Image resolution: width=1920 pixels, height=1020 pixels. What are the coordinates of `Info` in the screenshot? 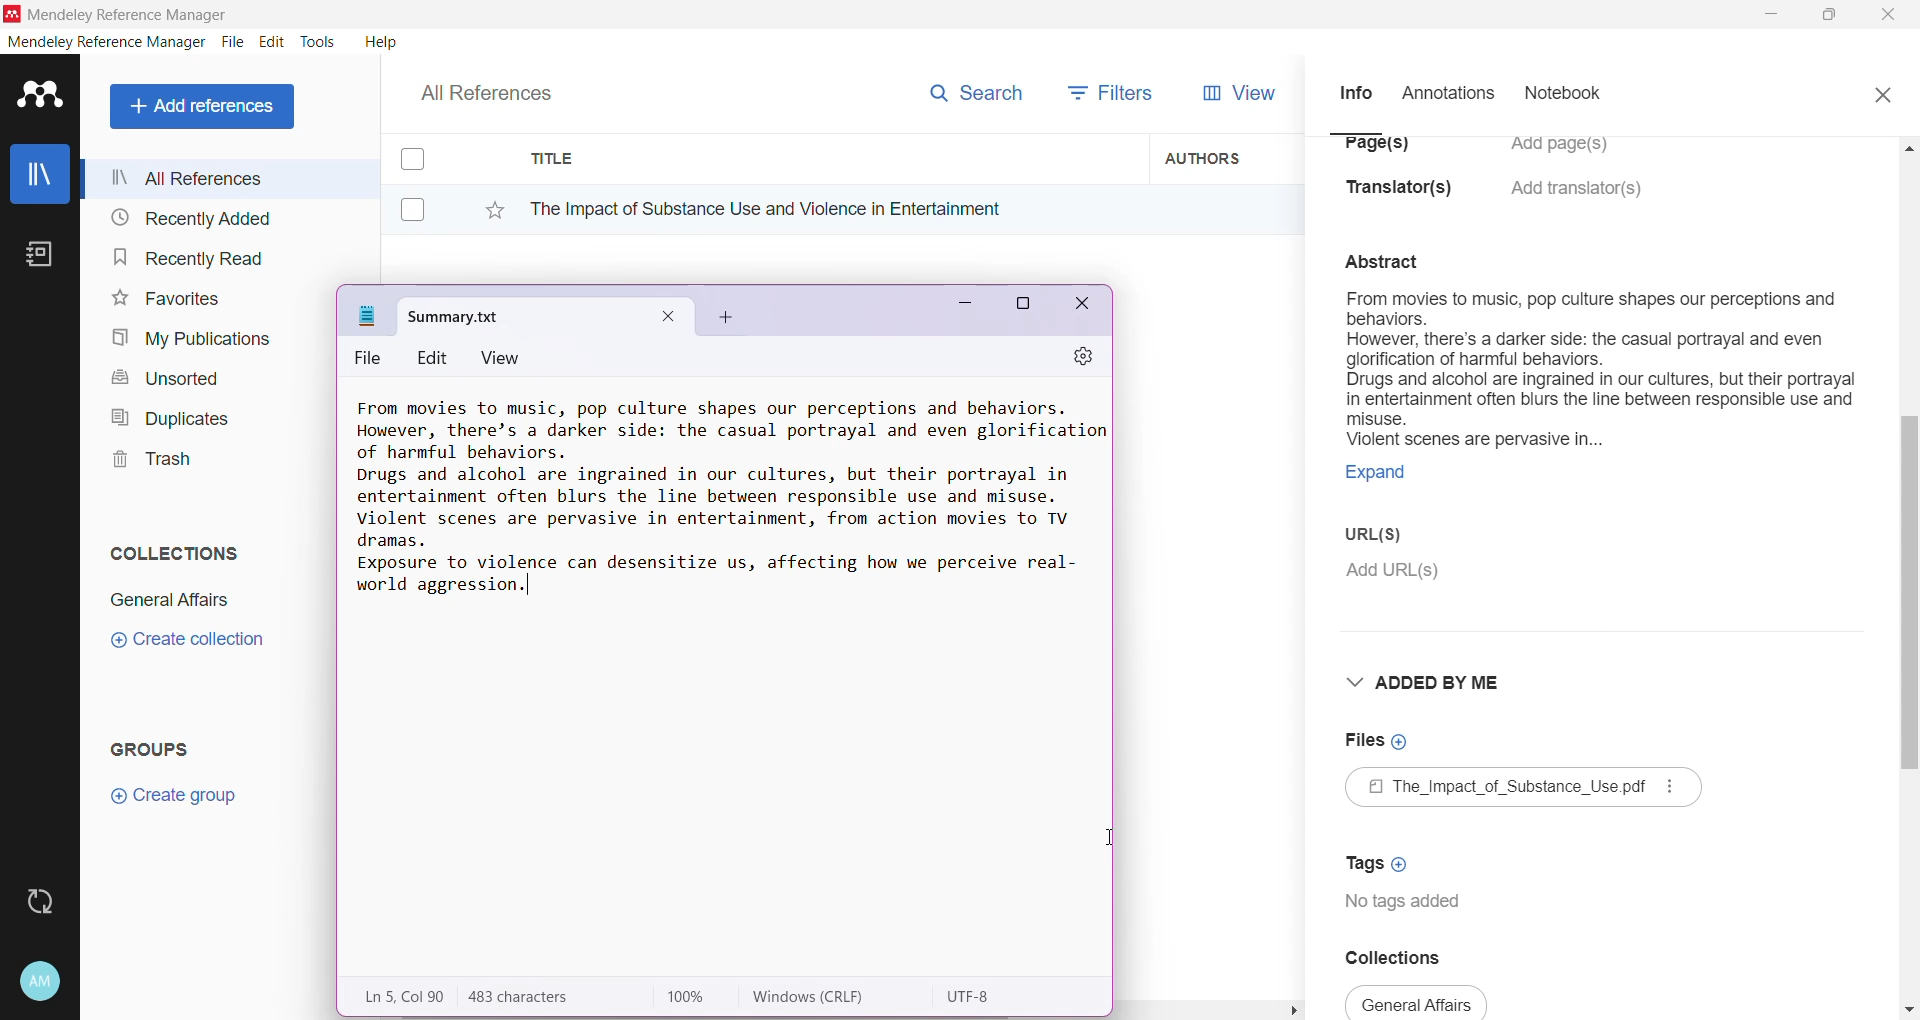 It's located at (1355, 92).